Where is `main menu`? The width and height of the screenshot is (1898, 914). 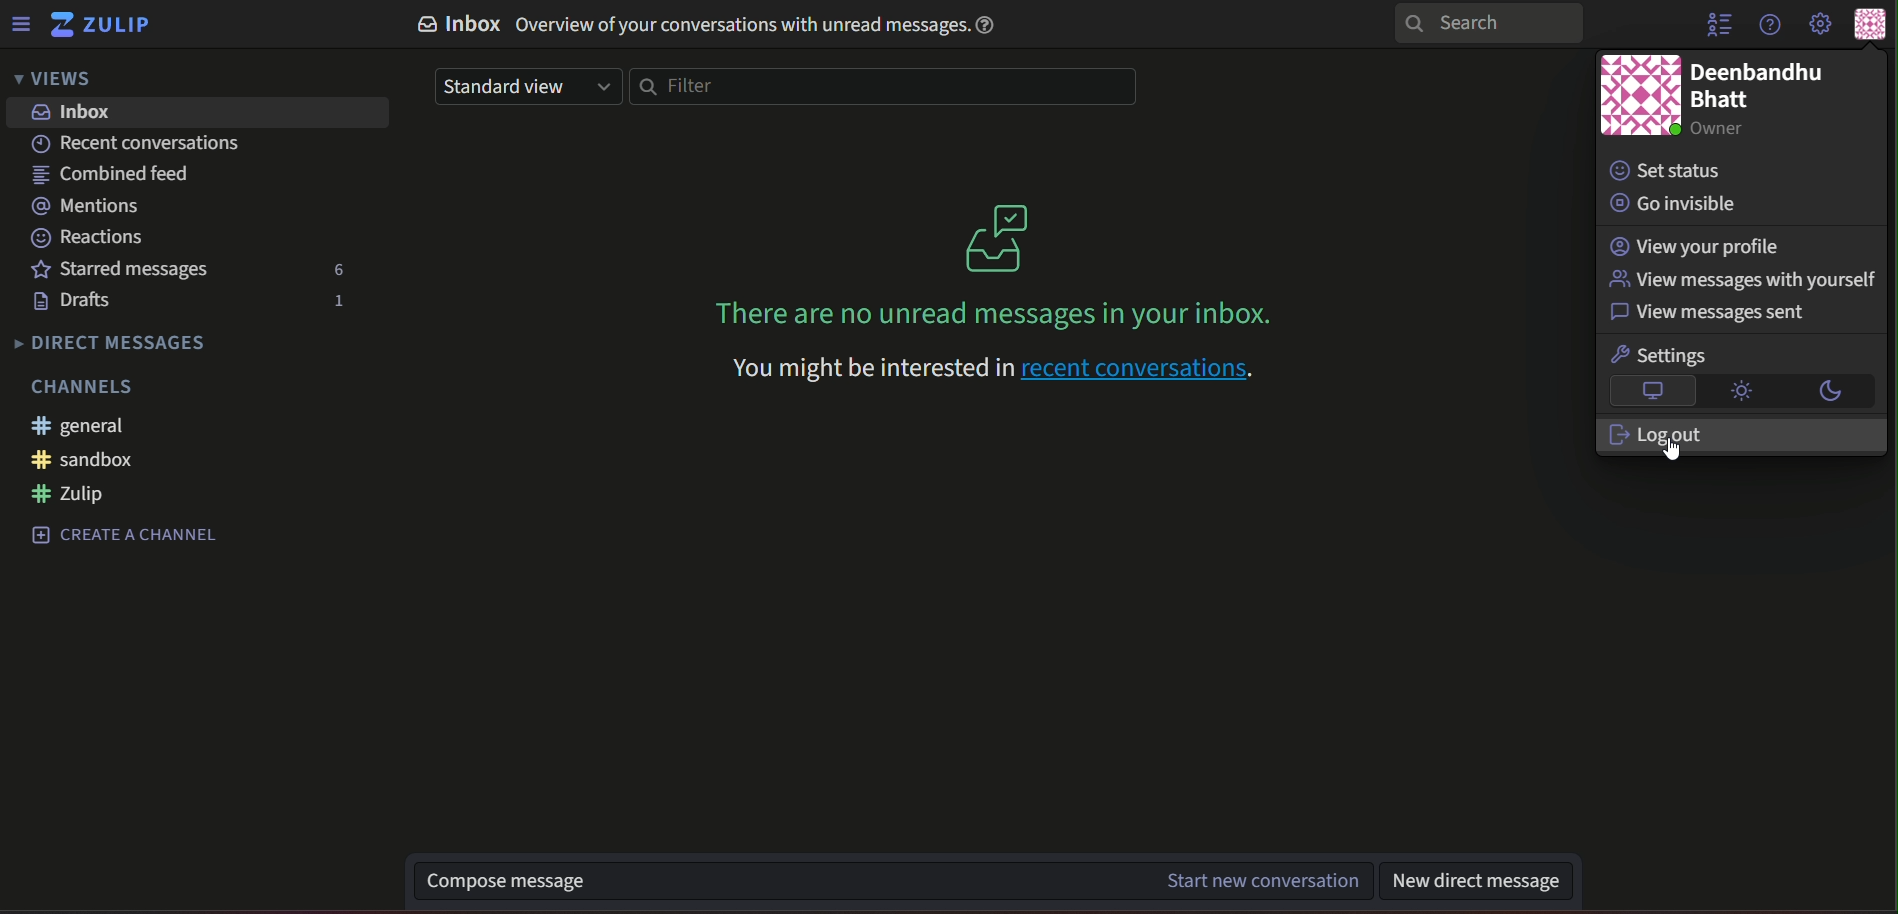 main menu is located at coordinates (1819, 25).